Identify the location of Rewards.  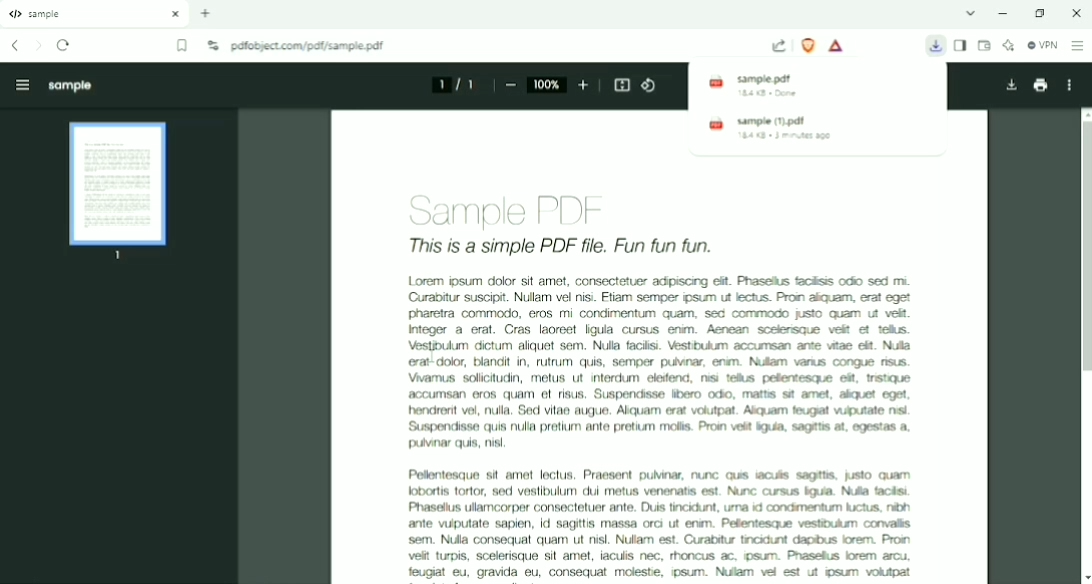
(837, 46).